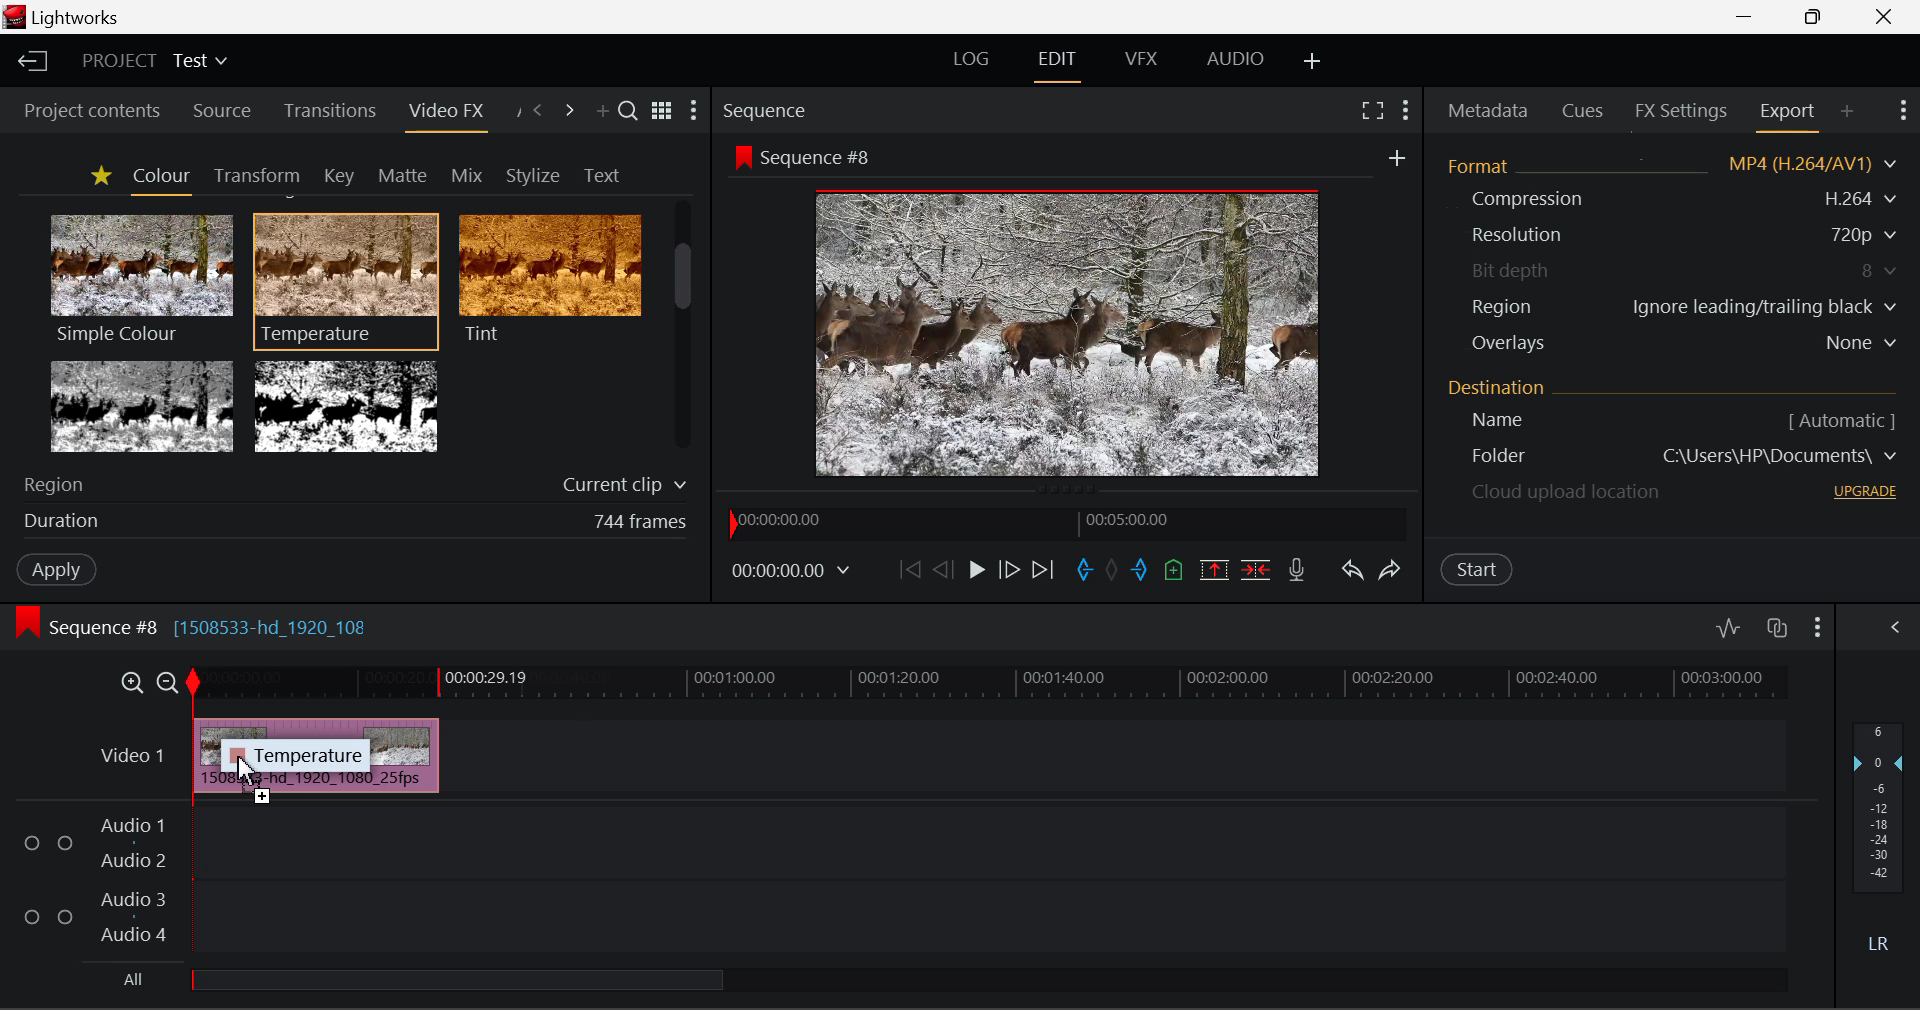 Image resolution: width=1920 pixels, height=1010 pixels. What do you see at coordinates (328, 111) in the screenshot?
I see `Transitions` at bounding box center [328, 111].